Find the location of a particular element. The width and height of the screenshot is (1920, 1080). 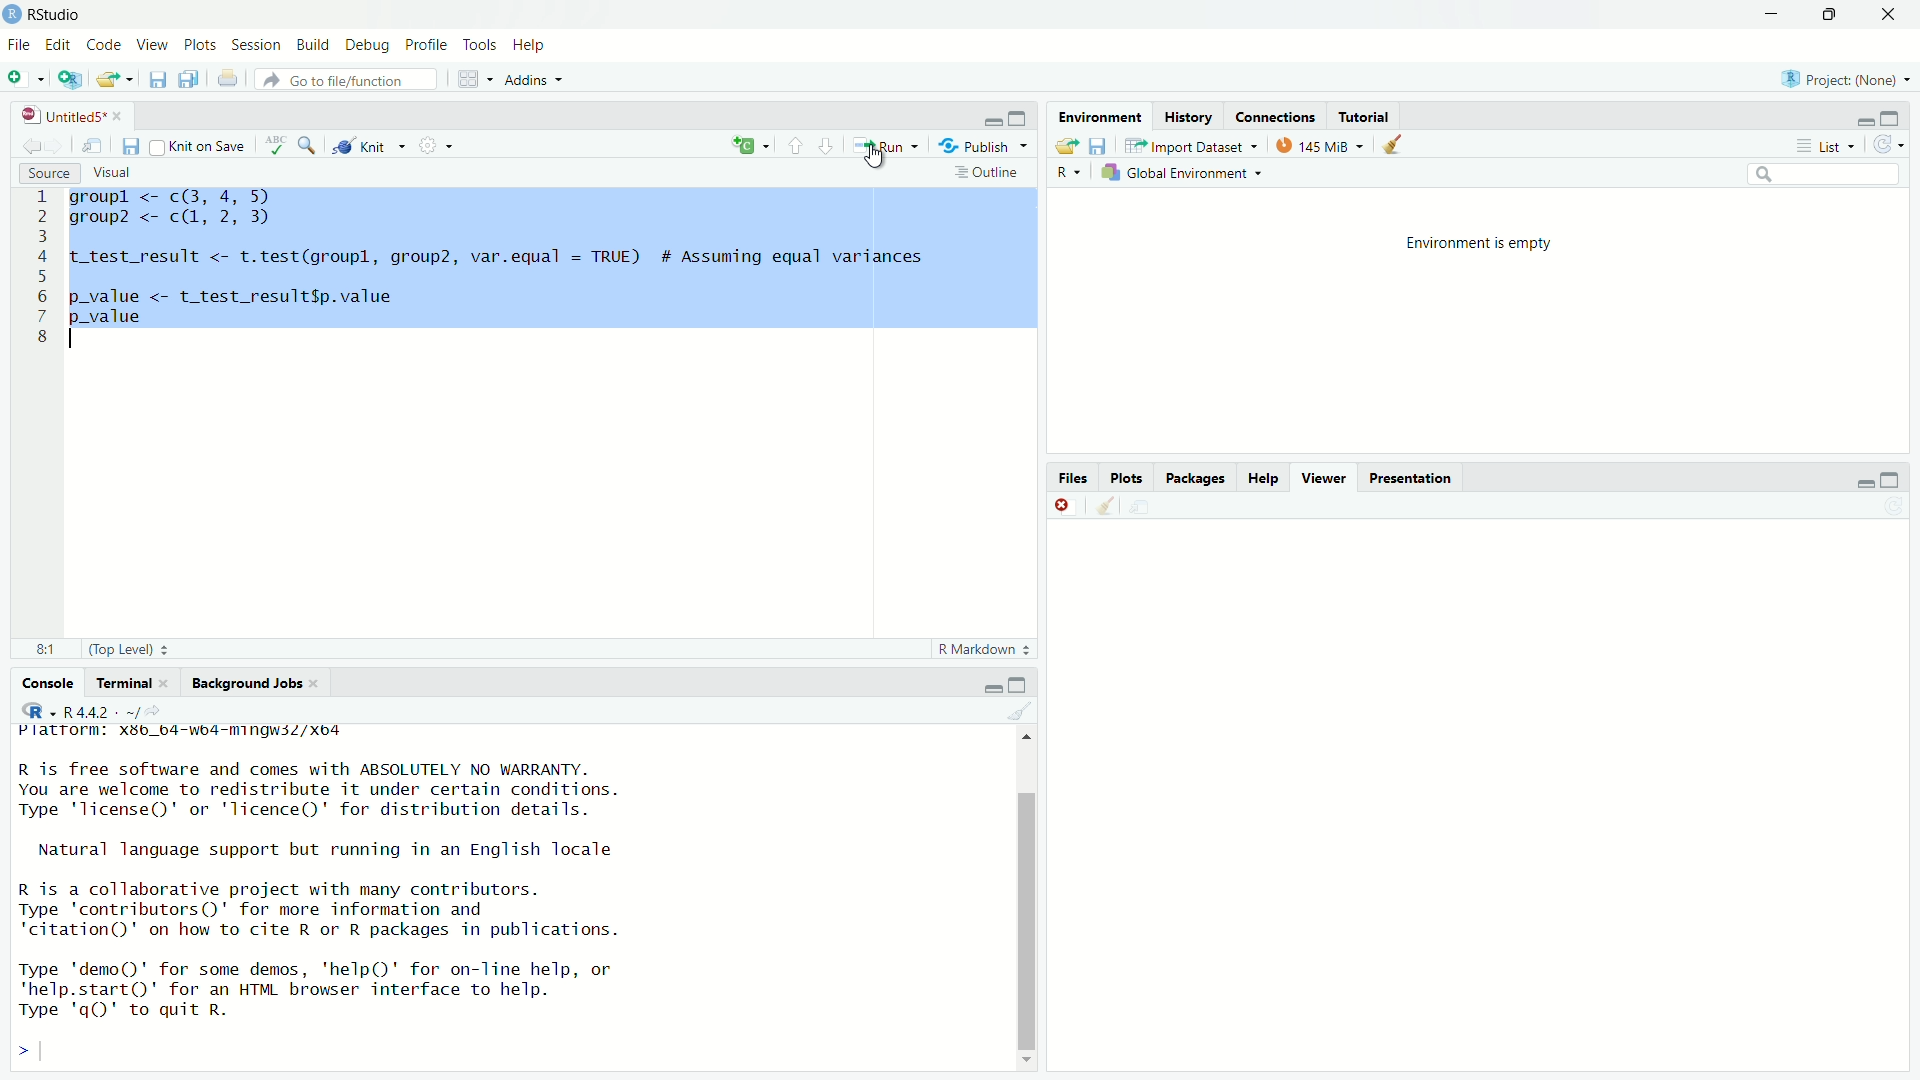

© 145MiB ~ is located at coordinates (1318, 145).